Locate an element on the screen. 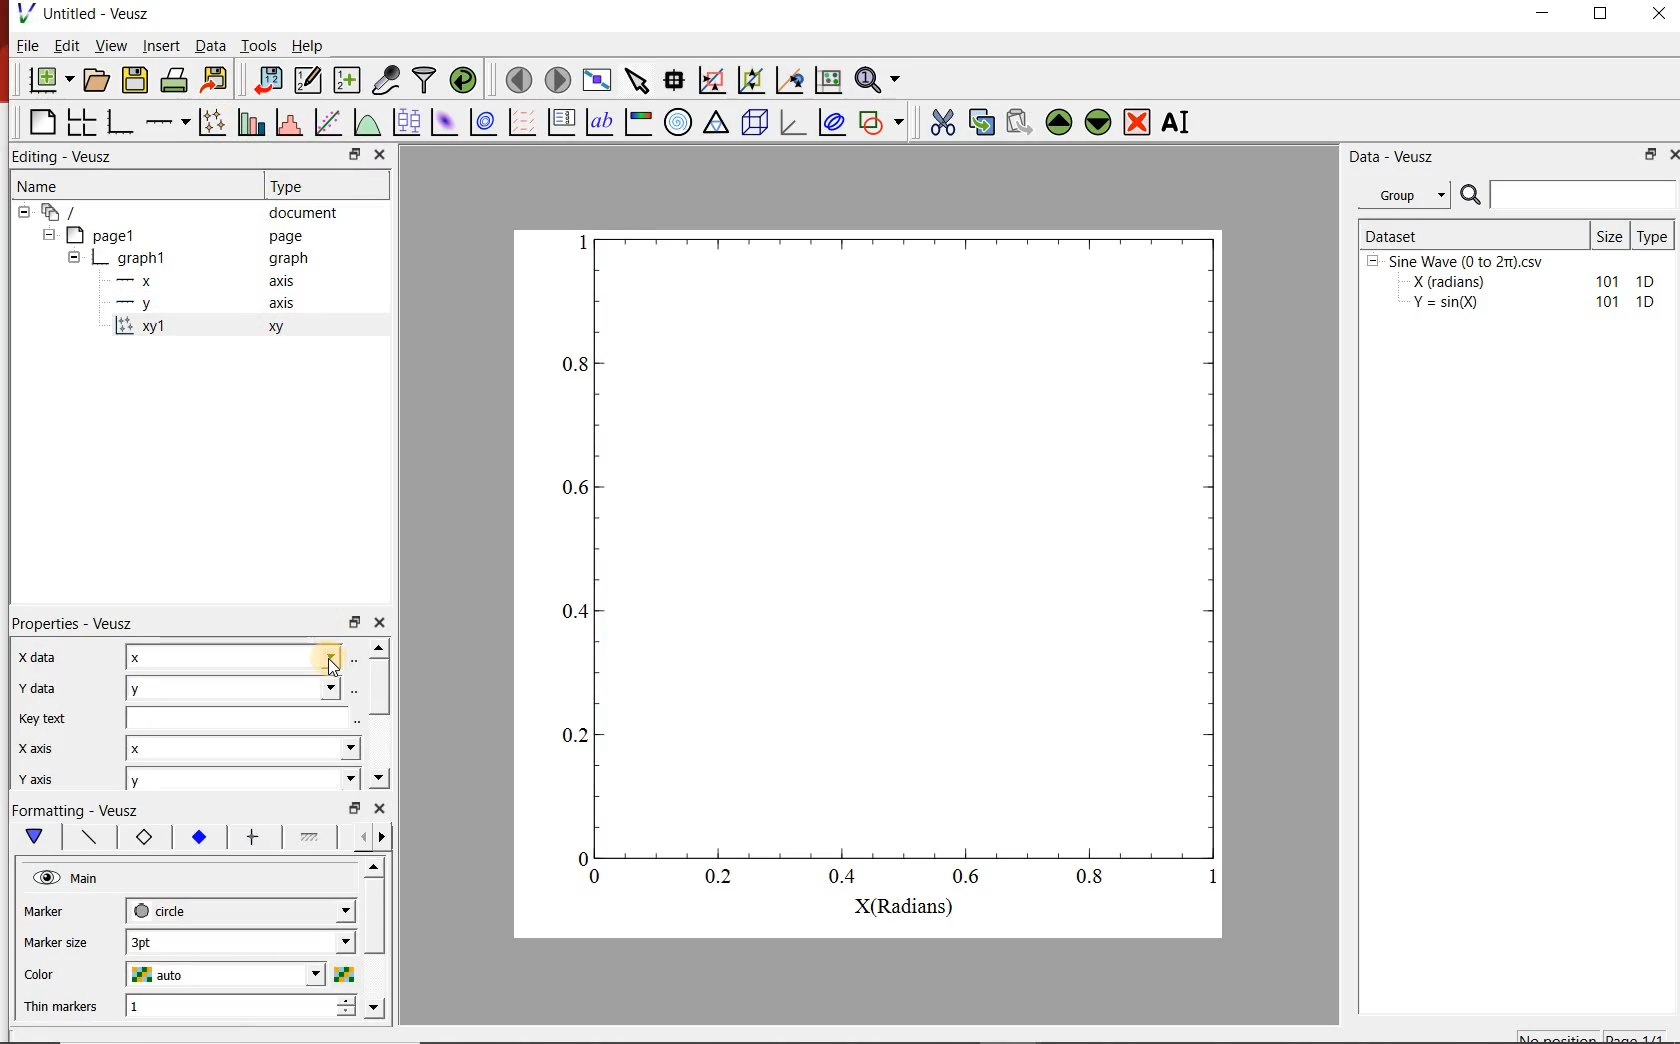 The height and width of the screenshot is (1044, 1680). view plot full screen is located at coordinates (597, 79).